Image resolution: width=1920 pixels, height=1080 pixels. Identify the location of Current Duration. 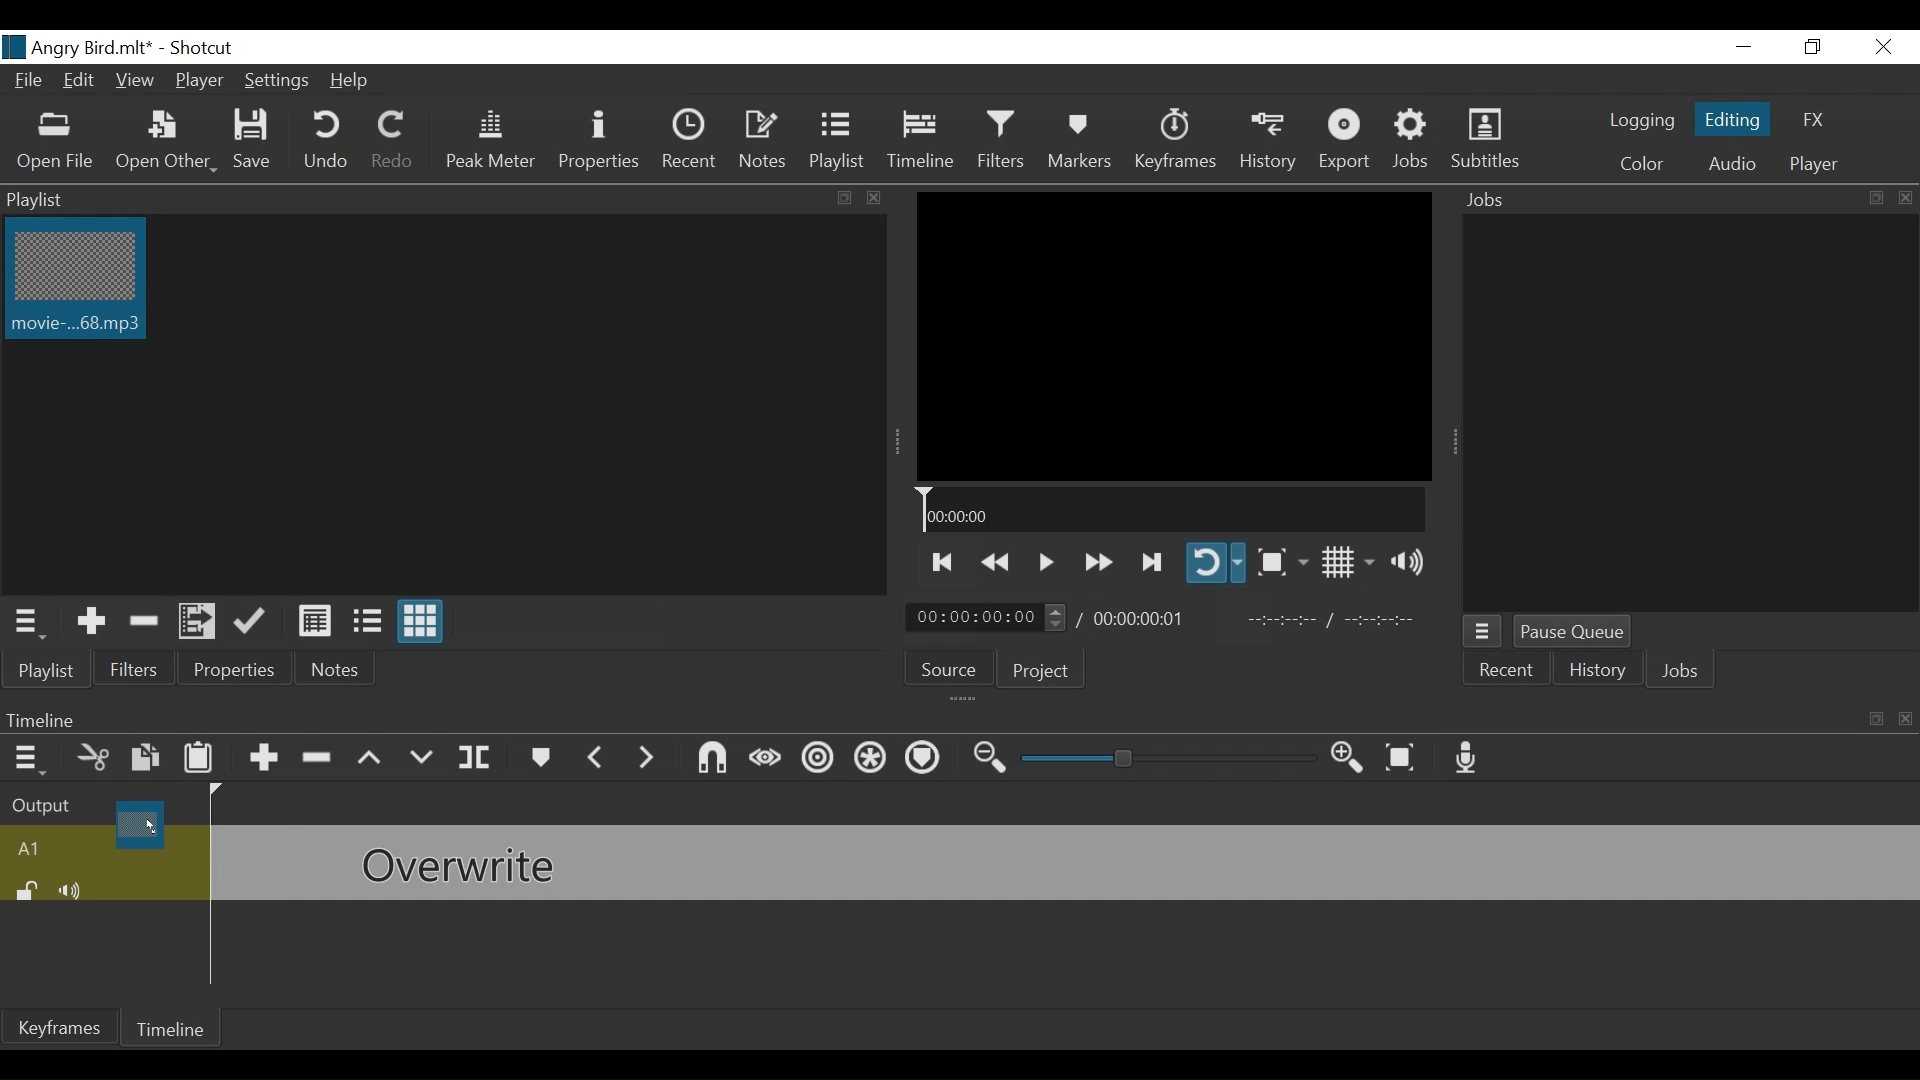
(991, 617).